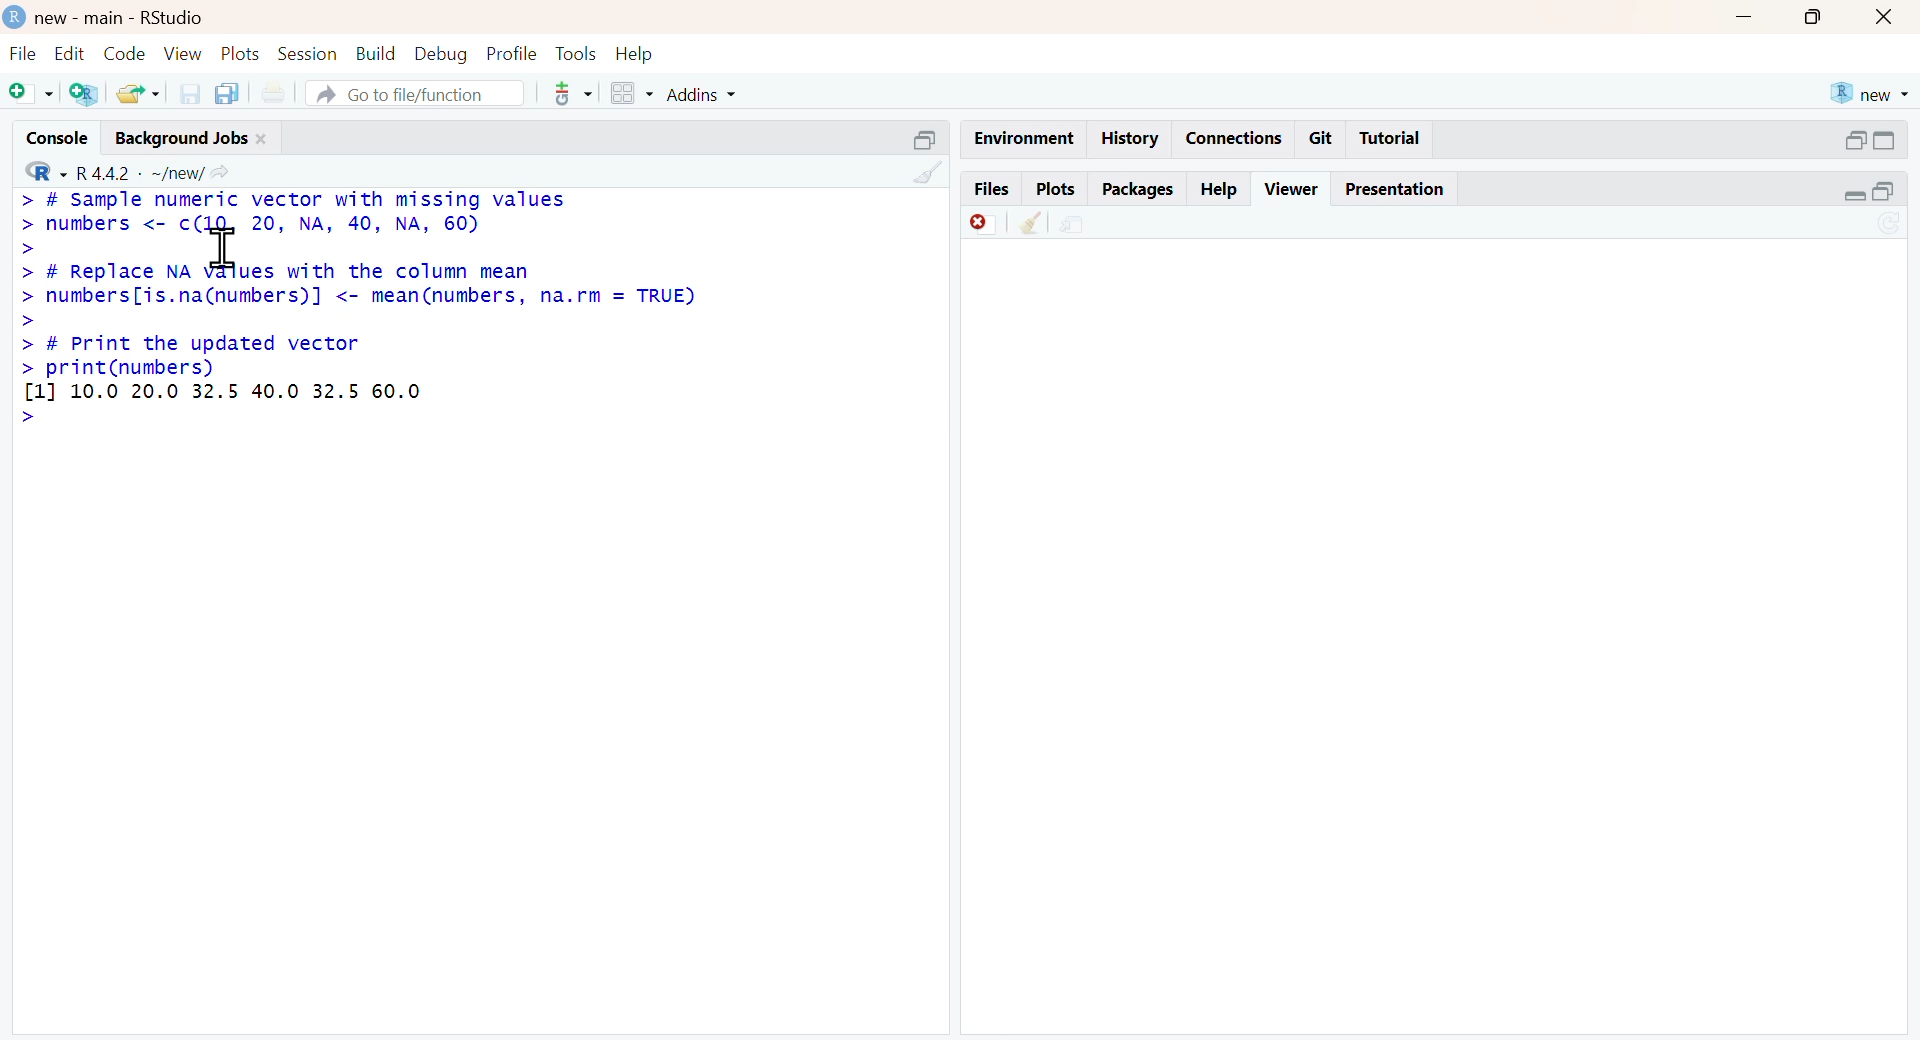  Describe the element at coordinates (634, 92) in the screenshot. I see `grid` at that location.